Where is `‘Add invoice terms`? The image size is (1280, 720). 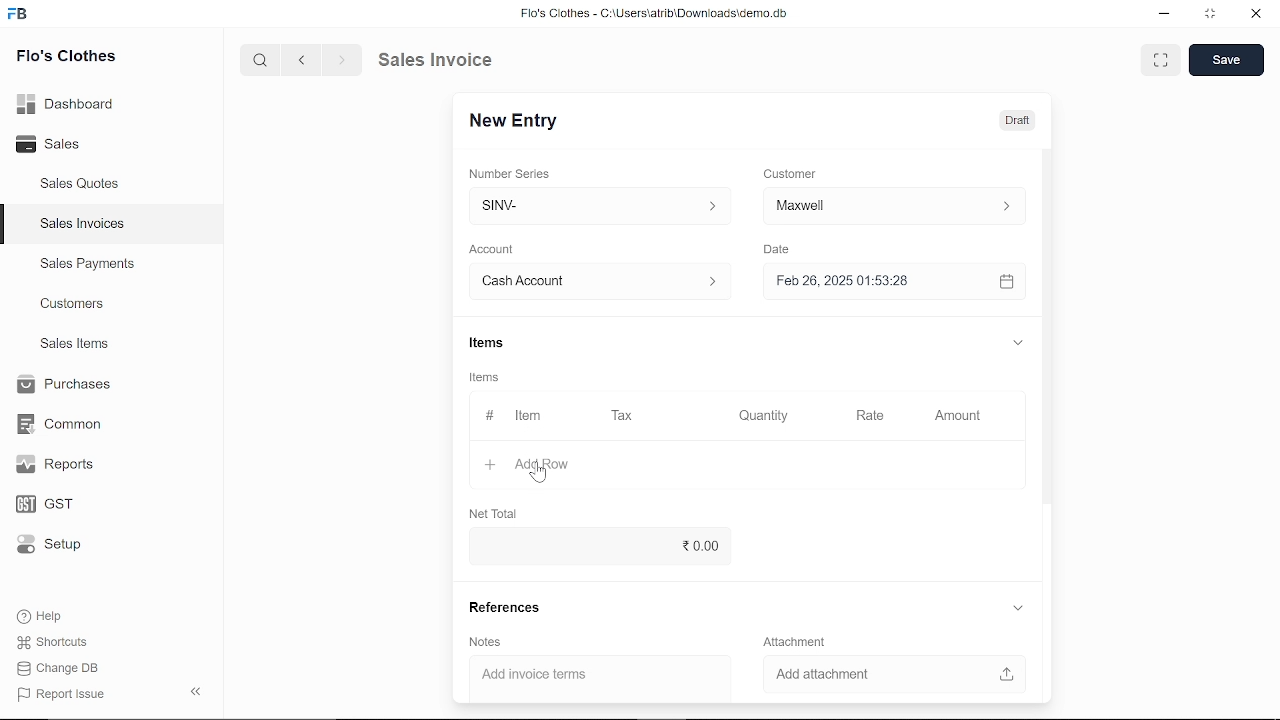 ‘Add invoice terms is located at coordinates (584, 677).